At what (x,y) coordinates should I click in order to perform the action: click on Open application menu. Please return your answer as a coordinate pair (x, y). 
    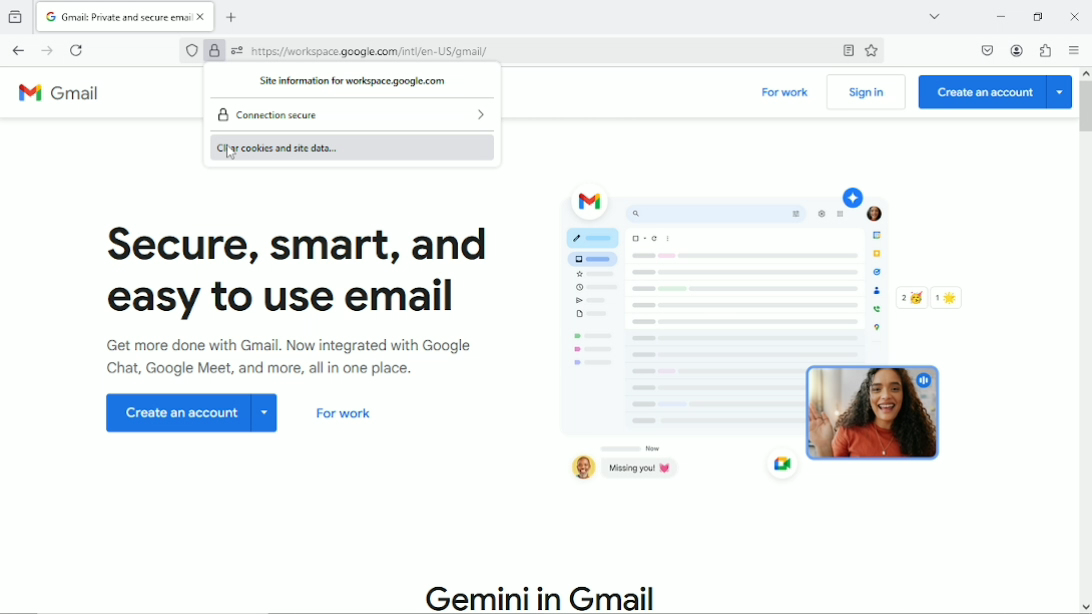
    Looking at the image, I should click on (1075, 52).